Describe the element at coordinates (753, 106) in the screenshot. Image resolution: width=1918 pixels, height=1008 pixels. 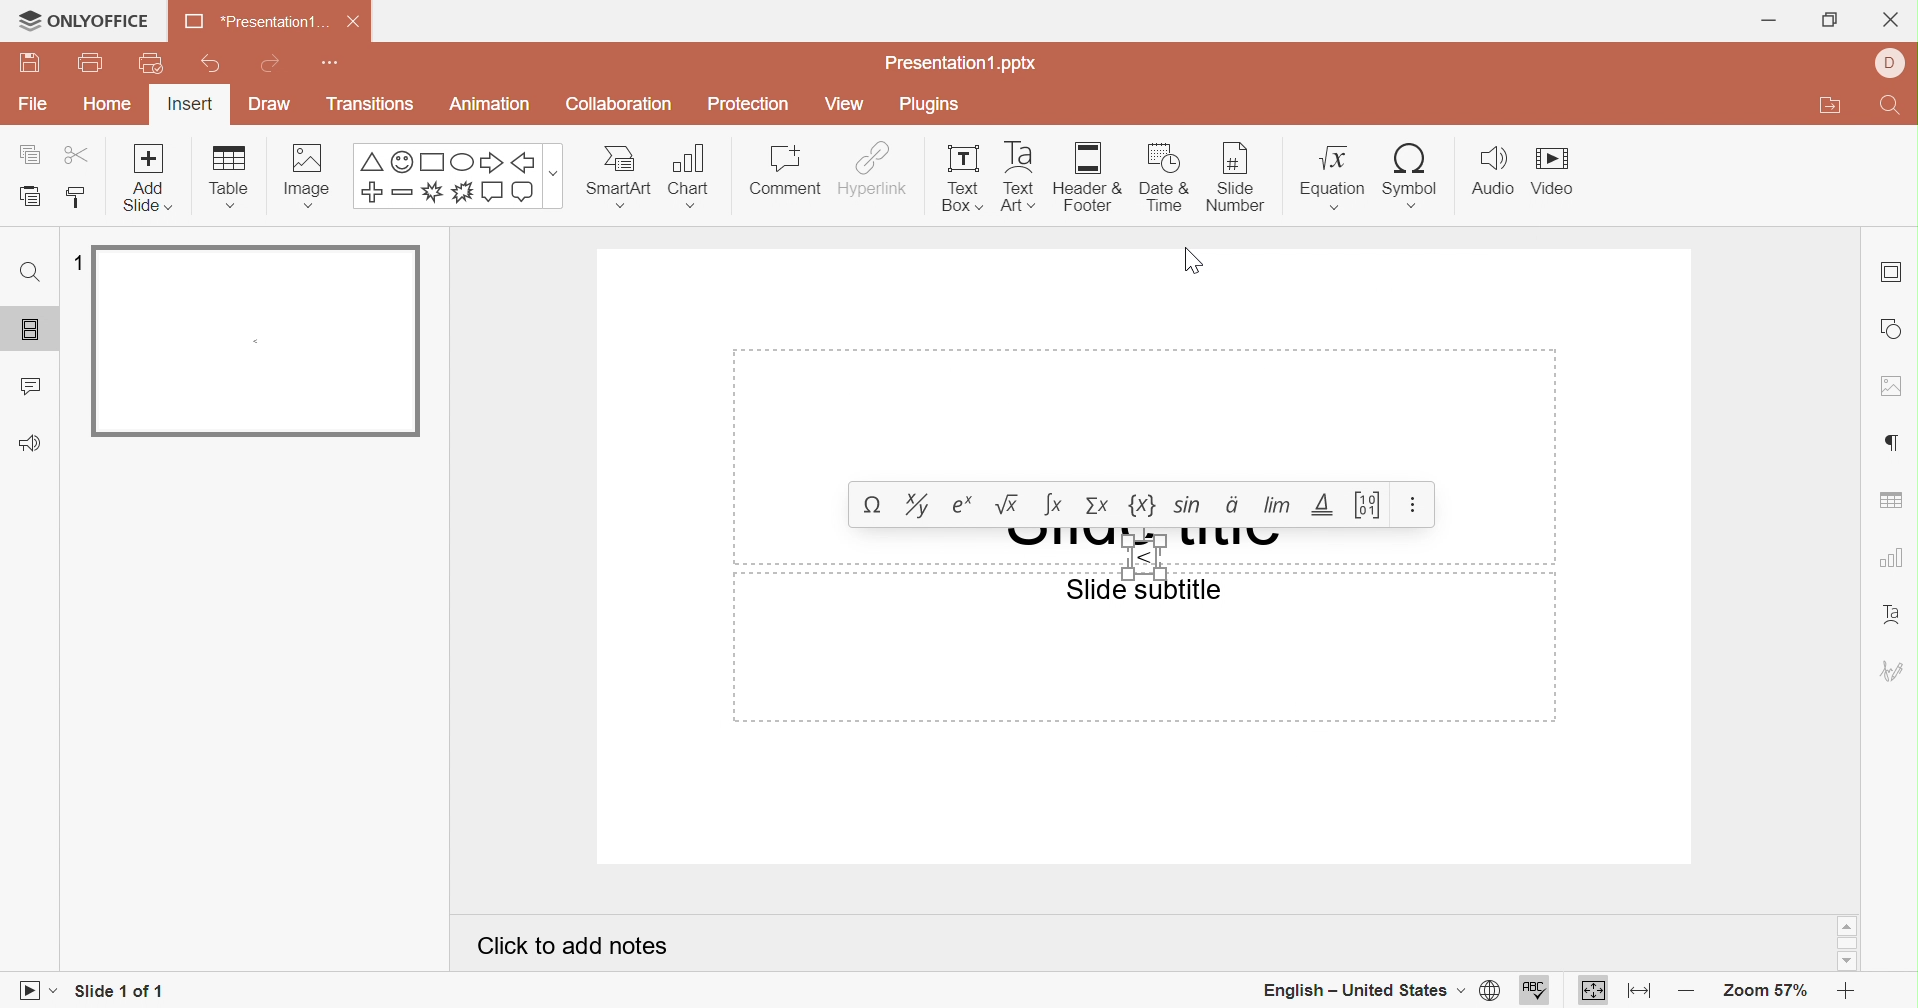
I see `Protection` at that location.